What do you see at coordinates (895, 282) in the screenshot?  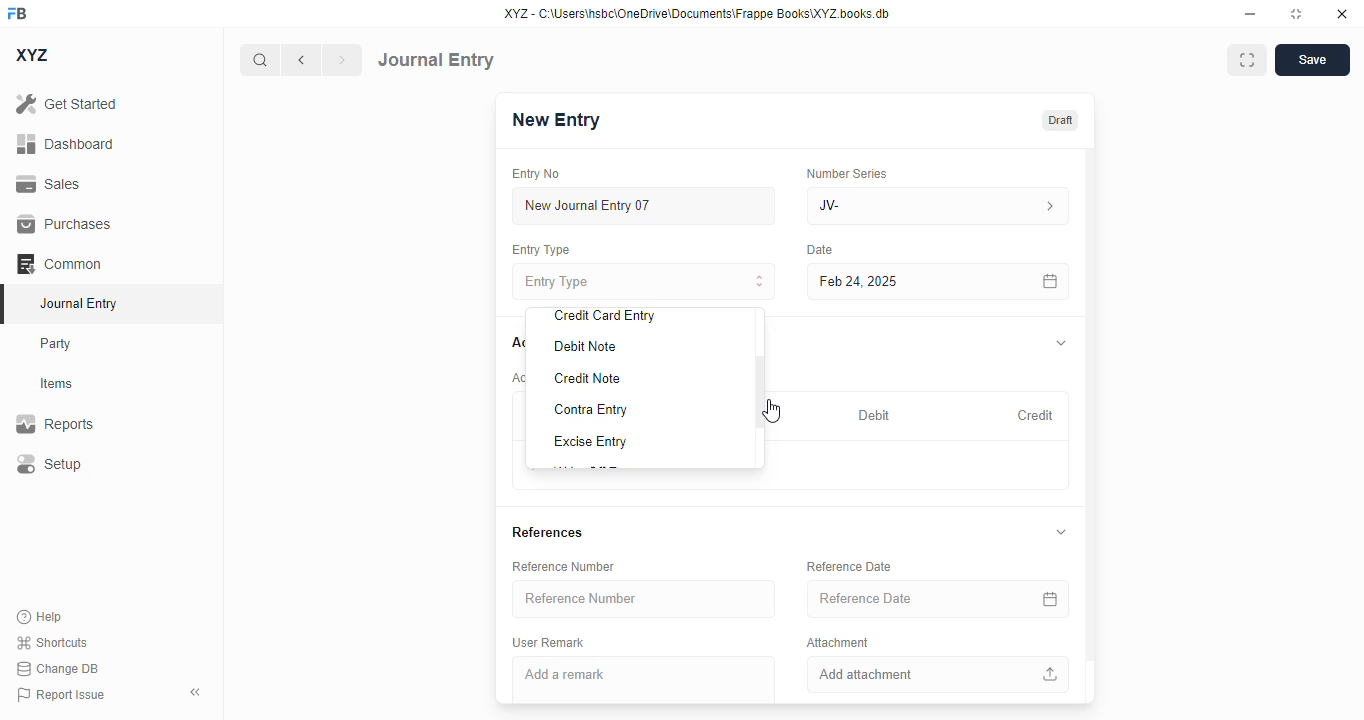 I see `feb 24, 2025` at bounding box center [895, 282].